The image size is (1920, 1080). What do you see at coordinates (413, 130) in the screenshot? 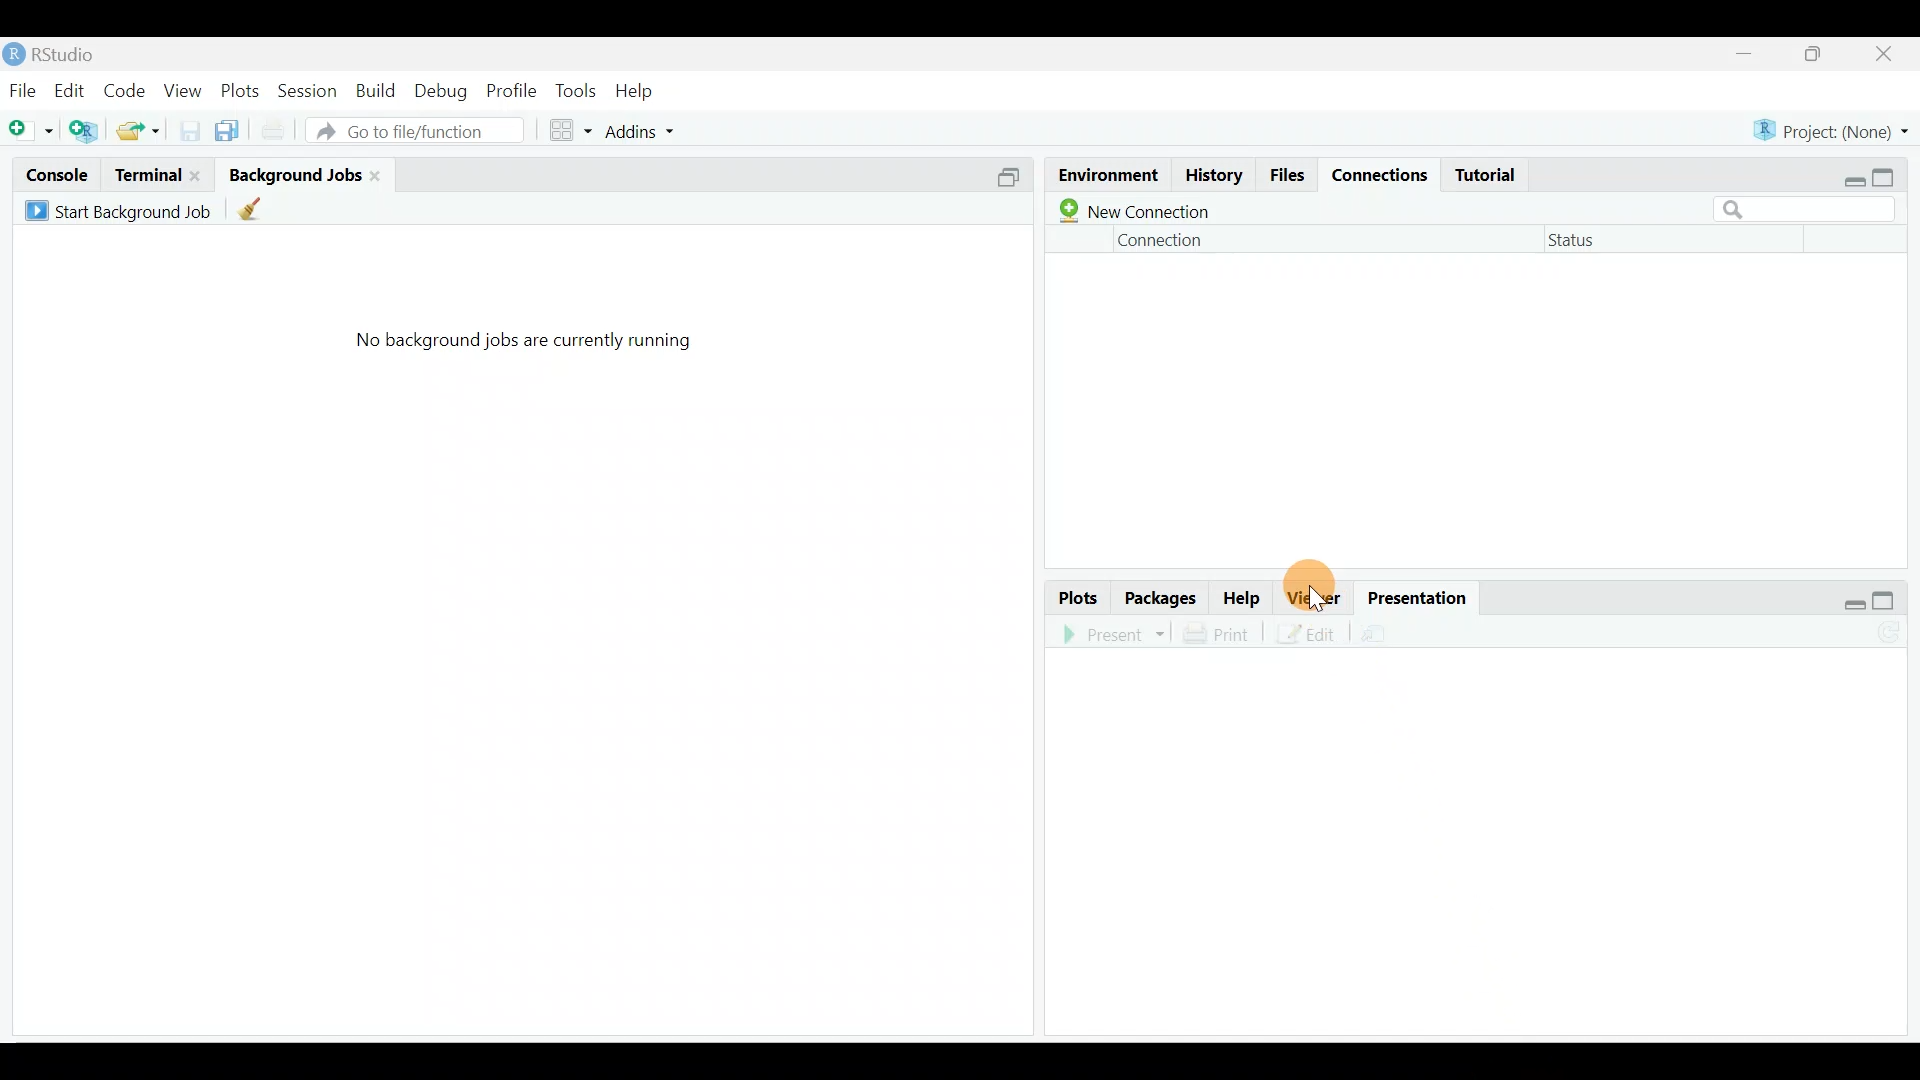
I see `Go to file/function` at bounding box center [413, 130].